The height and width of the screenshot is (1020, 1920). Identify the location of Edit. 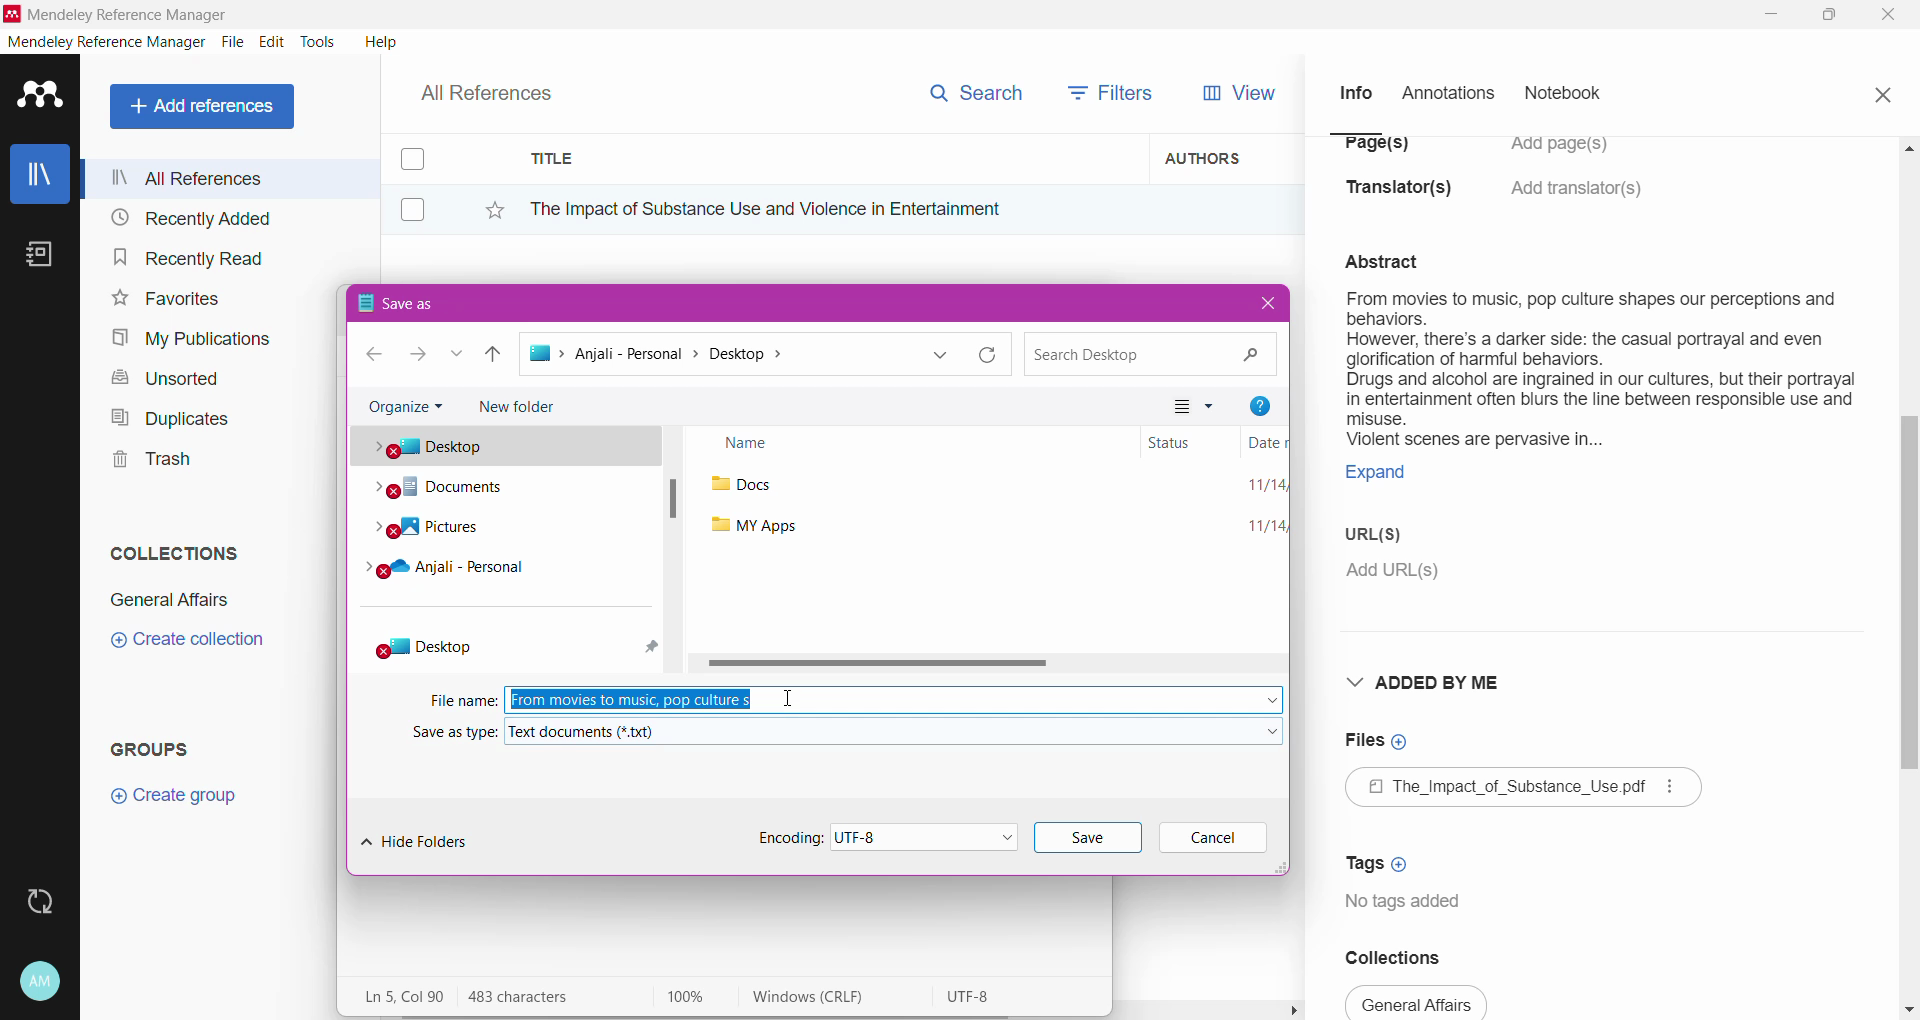
(272, 42).